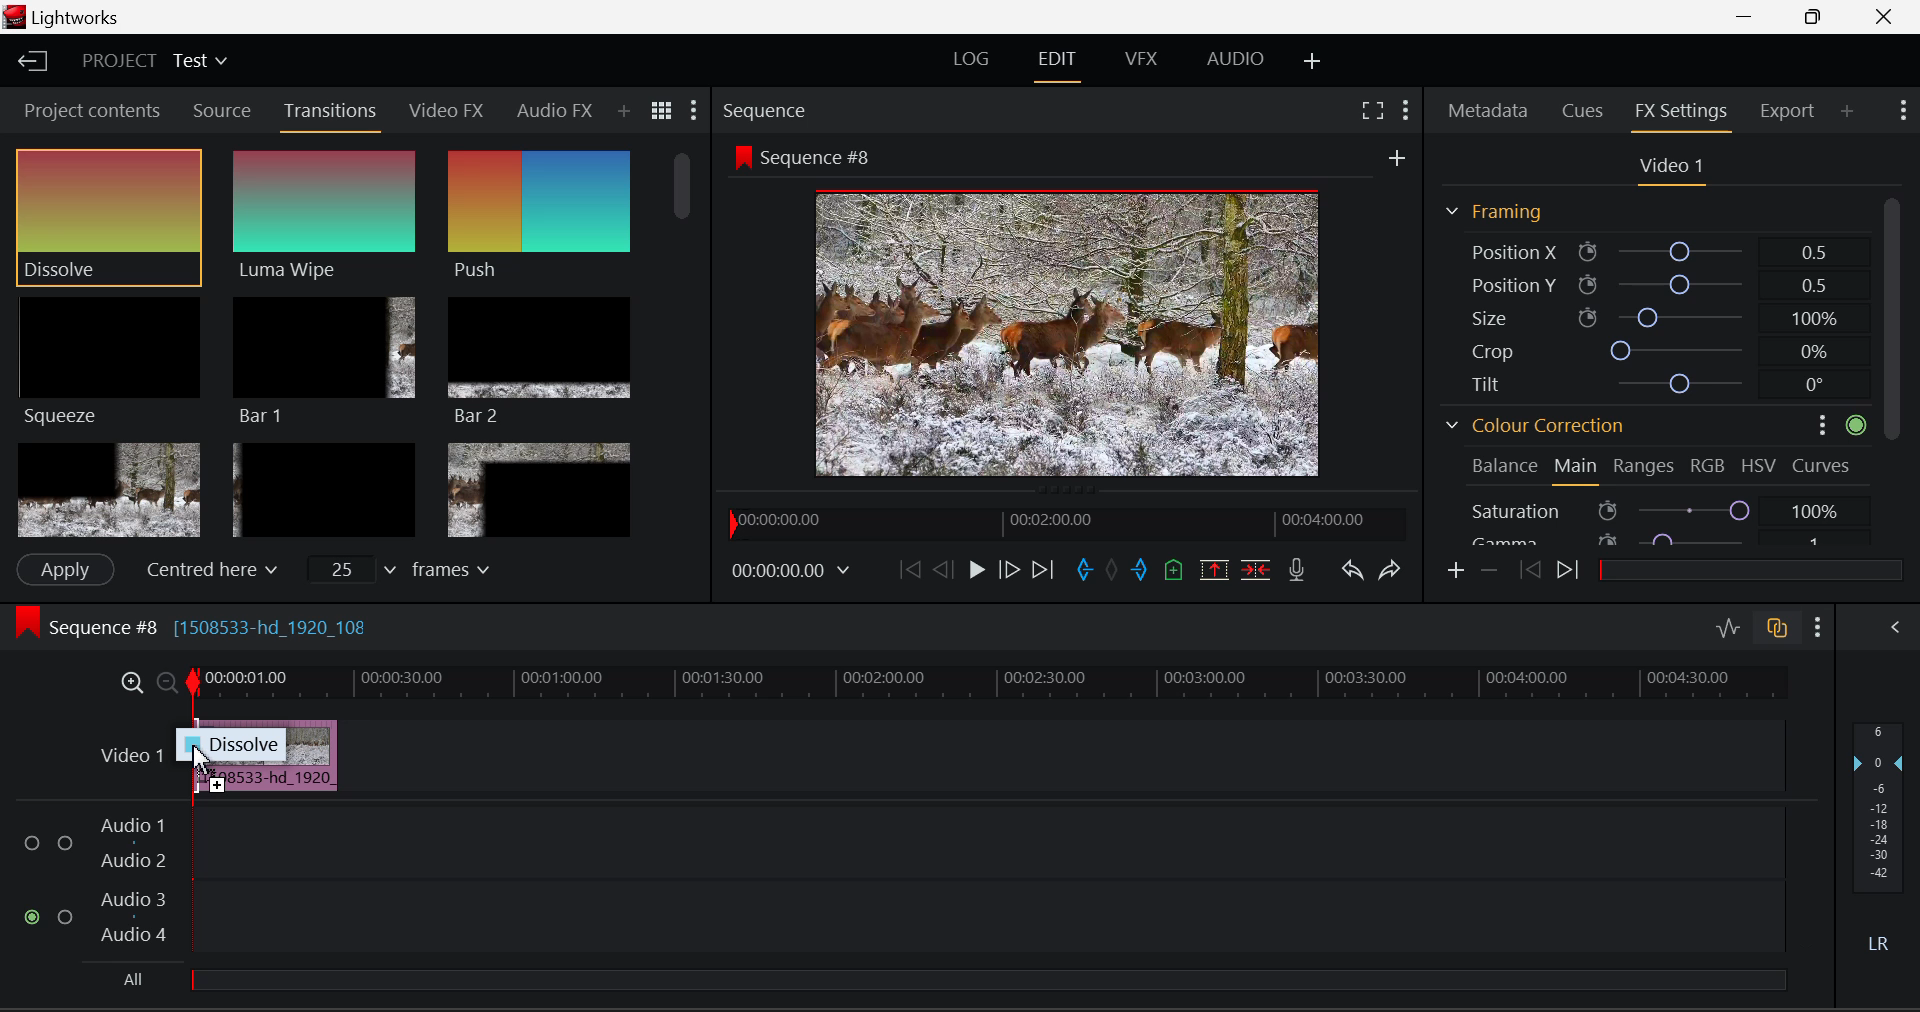 This screenshot has height=1012, width=1920. What do you see at coordinates (1536, 424) in the screenshot?
I see `Colour Correction` at bounding box center [1536, 424].